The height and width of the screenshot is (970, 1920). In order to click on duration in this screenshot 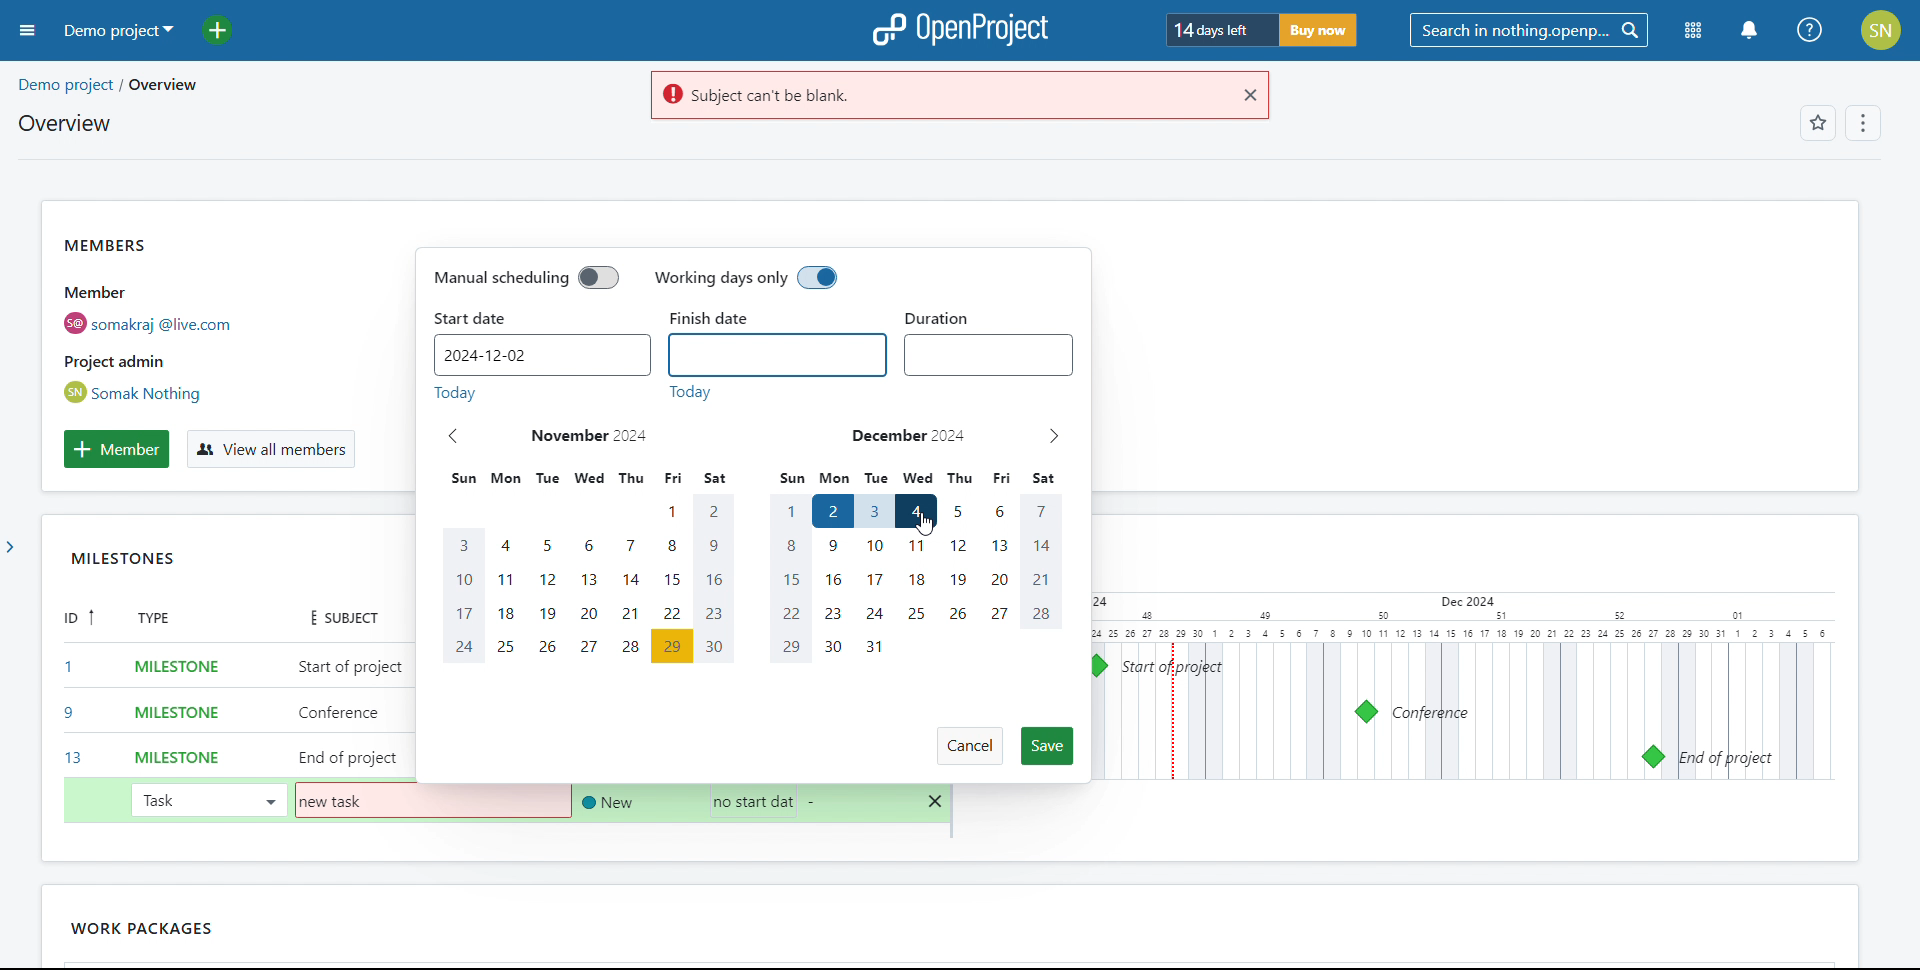, I will do `click(989, 355)`.